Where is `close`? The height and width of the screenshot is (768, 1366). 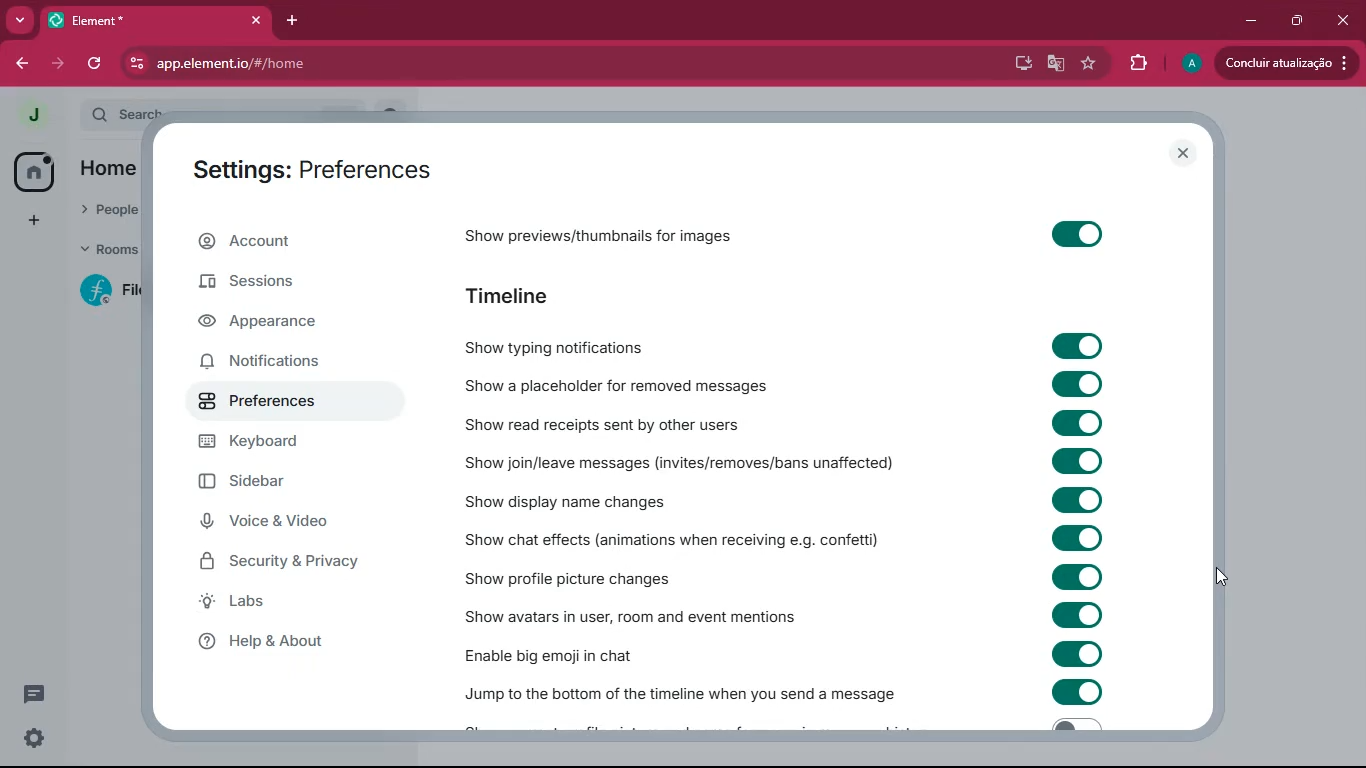
close is located at coordinates (256, 19).